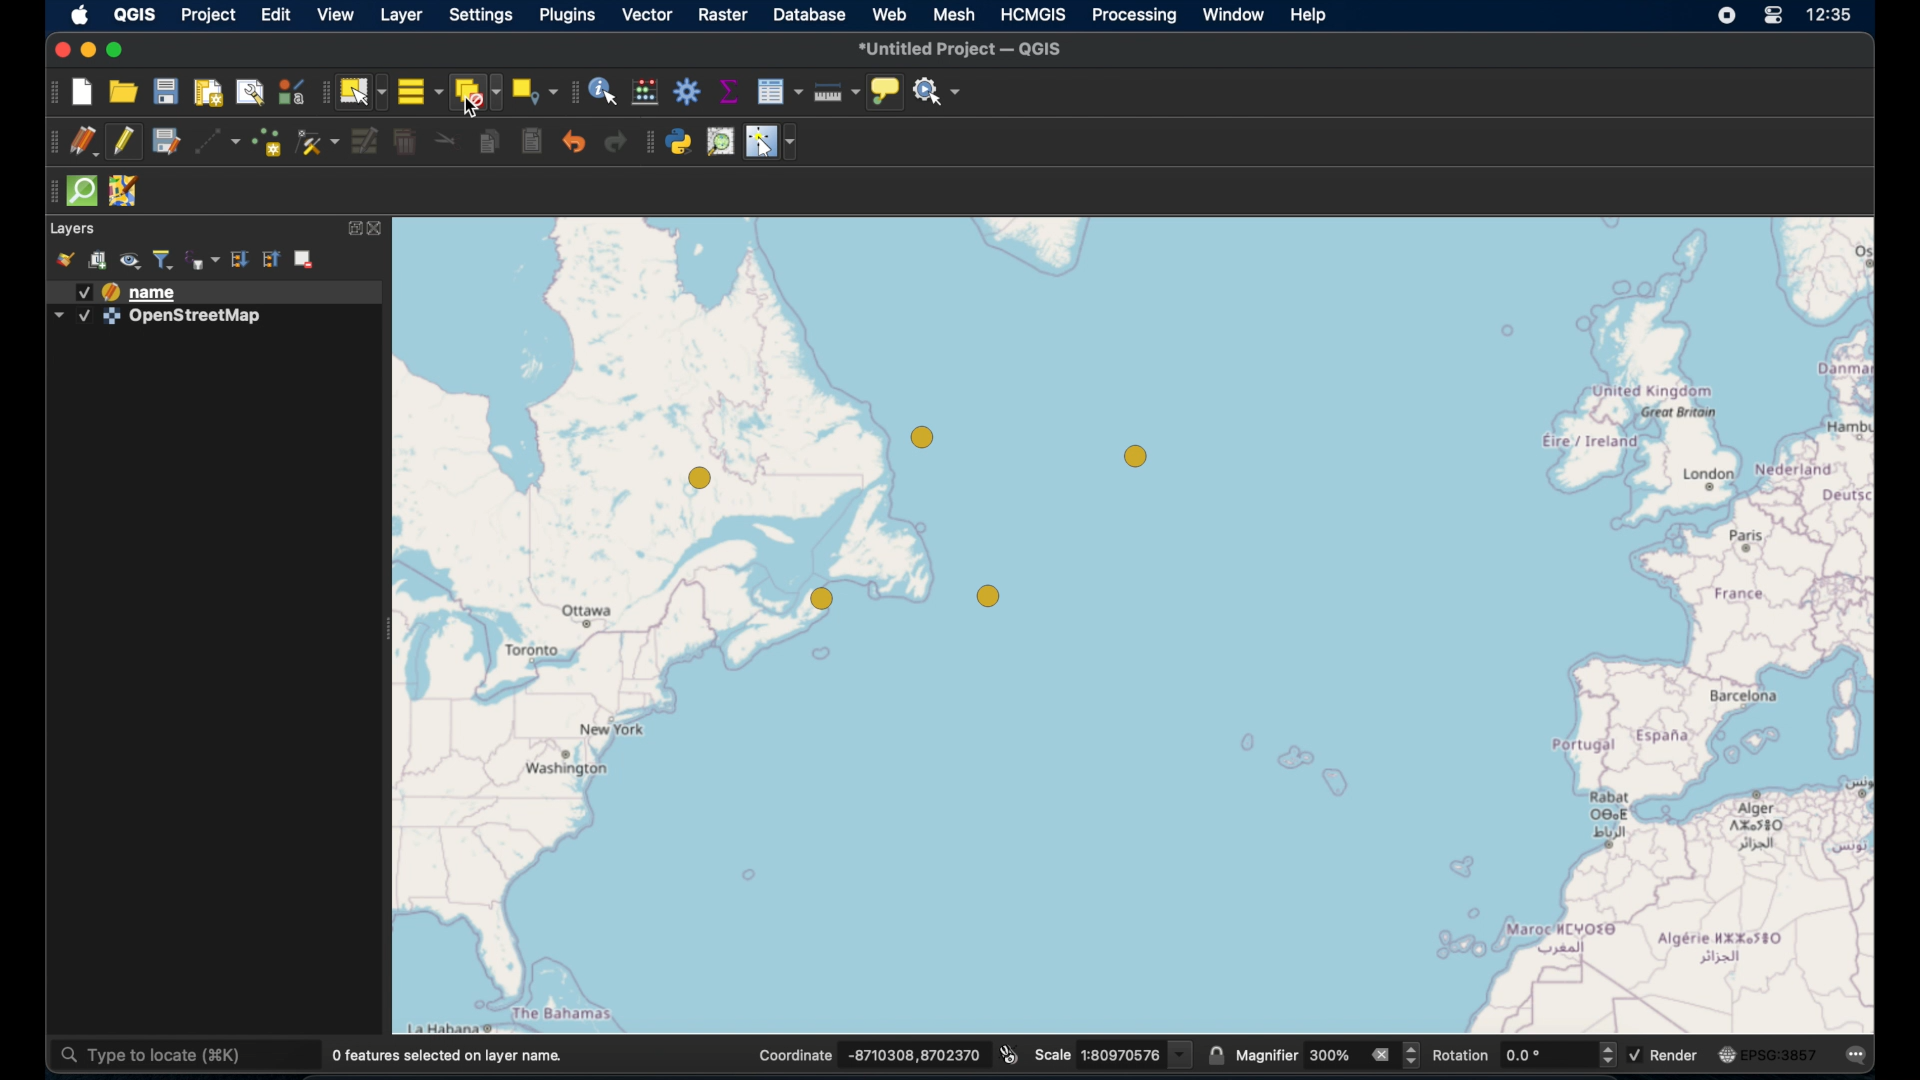 Image resolution: width=1920 pixels, height=1080 pixels. Describe the element at coordinates (353, 229) in the screenshot. I see `expand` at that location.